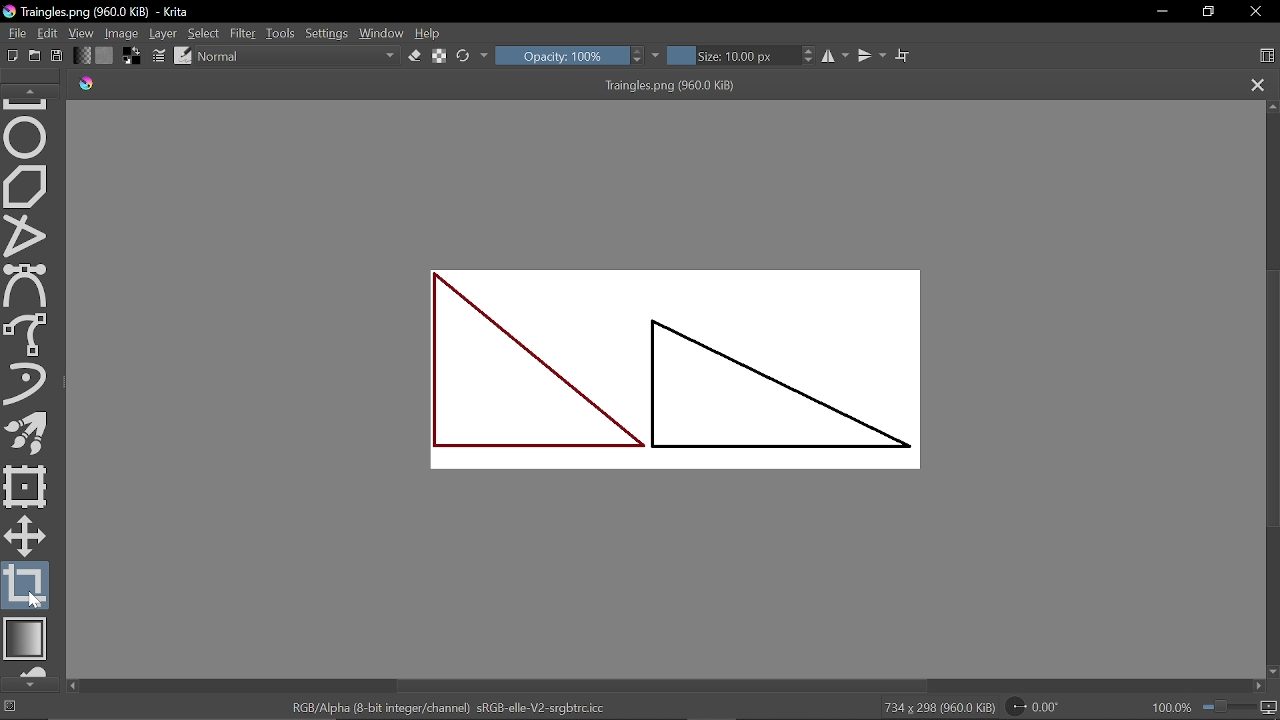 This screenshot has height=720, width=1280. What do you see at coordinates (10, 708) in the screenshot?
I see `No selection` at bounding box center [10, 708].